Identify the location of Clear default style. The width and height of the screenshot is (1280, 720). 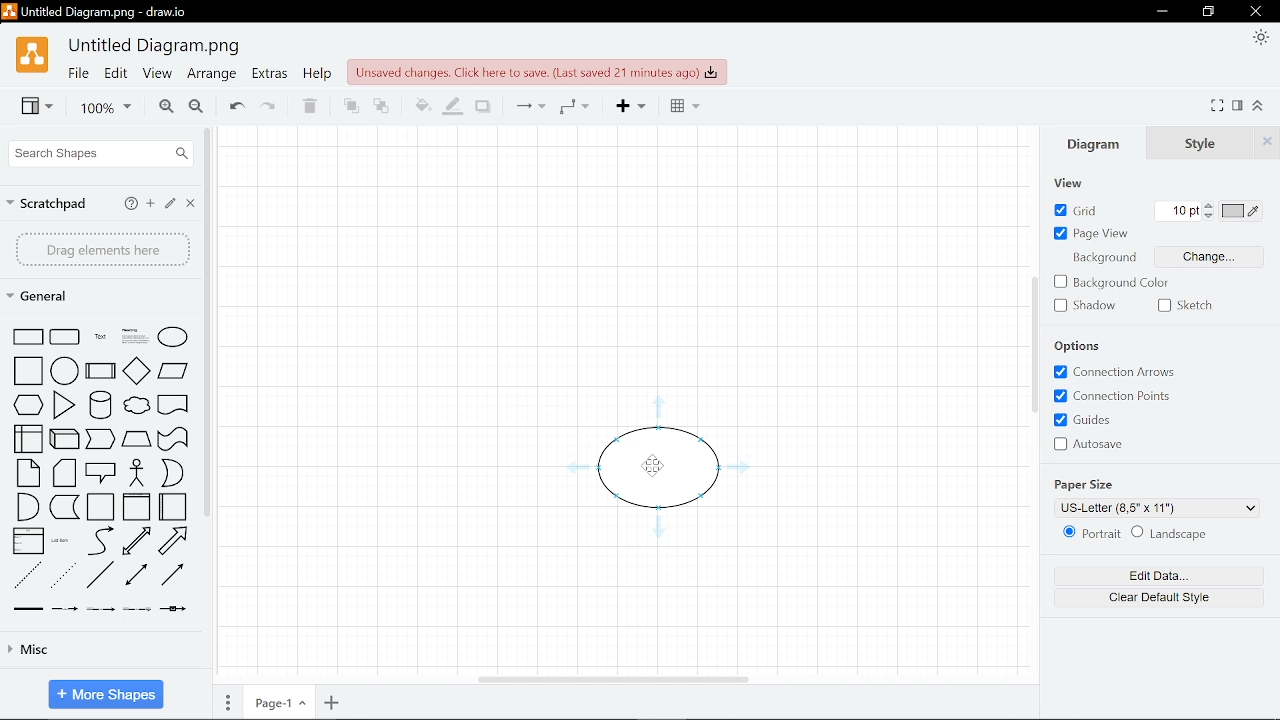
(1157, 598).